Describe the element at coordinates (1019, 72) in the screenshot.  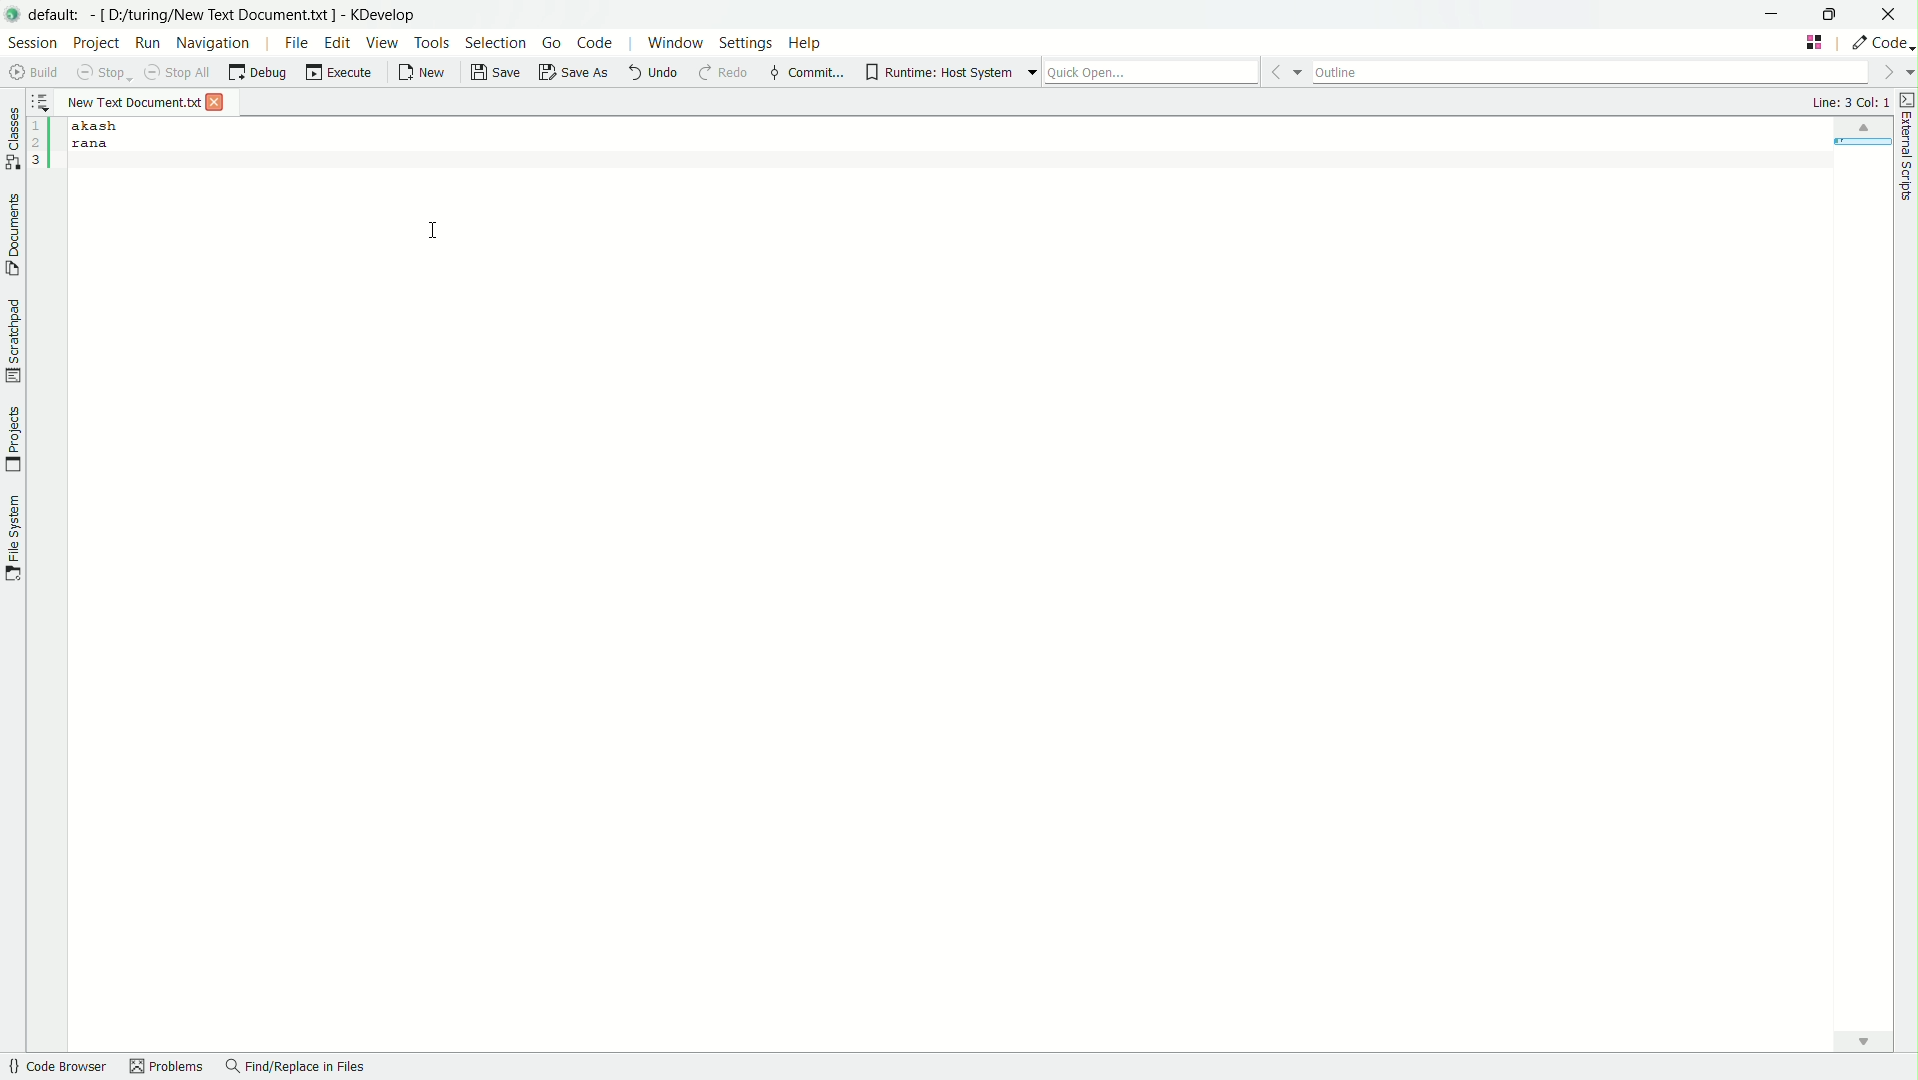
I see `more options` at that location.